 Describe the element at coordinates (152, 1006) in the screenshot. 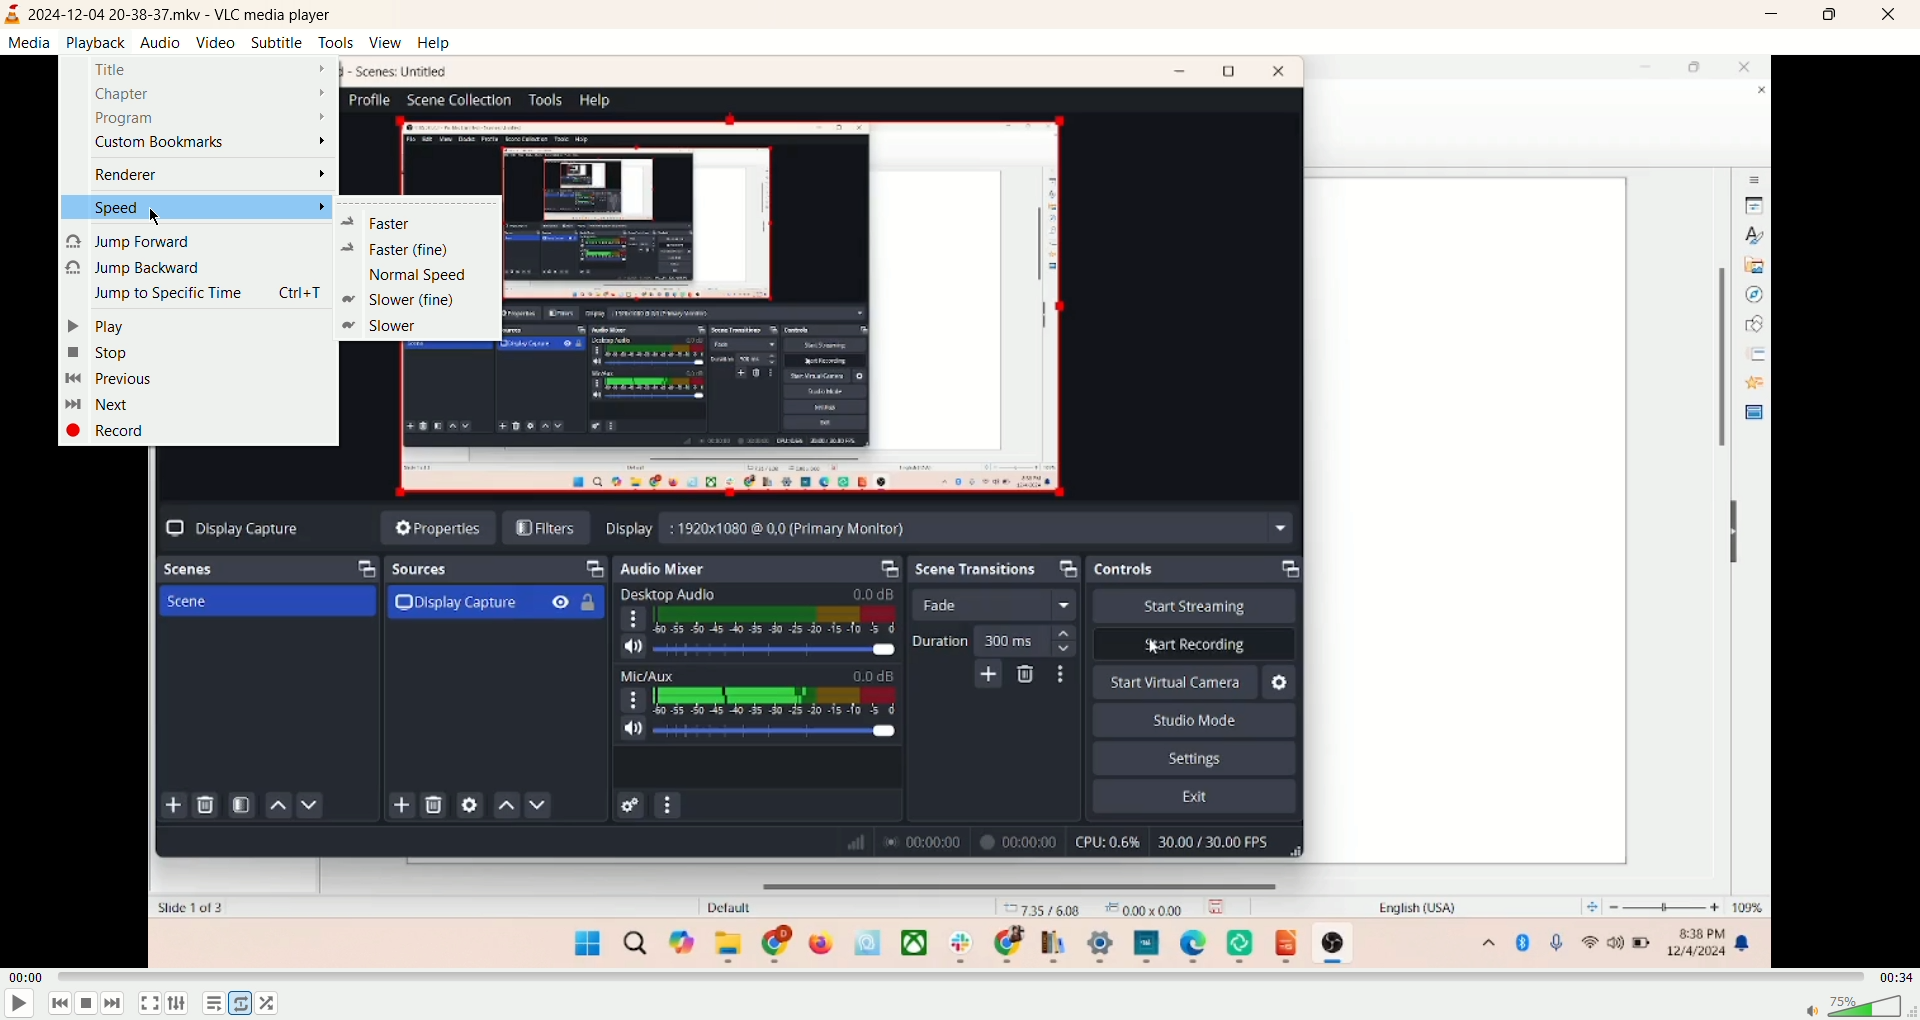

I see `fullscreen` at that location.